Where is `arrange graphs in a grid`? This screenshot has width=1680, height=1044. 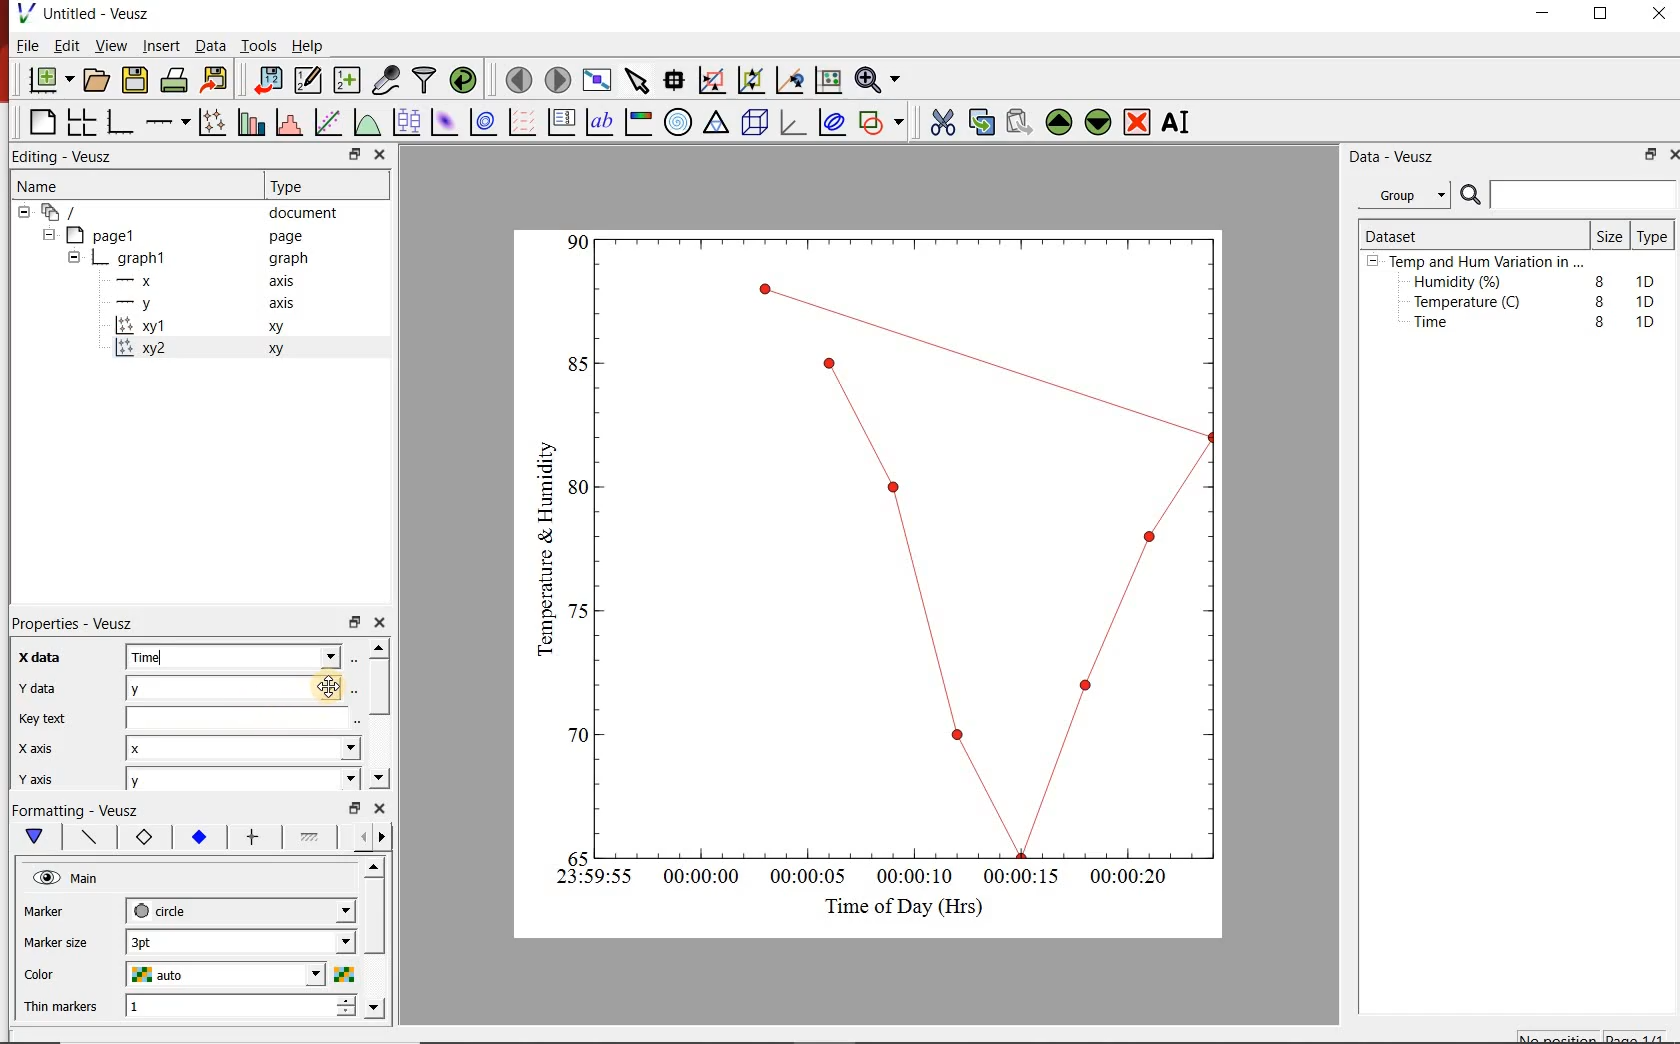
arrange graphs in a grid is located at coordinates (84, 119).